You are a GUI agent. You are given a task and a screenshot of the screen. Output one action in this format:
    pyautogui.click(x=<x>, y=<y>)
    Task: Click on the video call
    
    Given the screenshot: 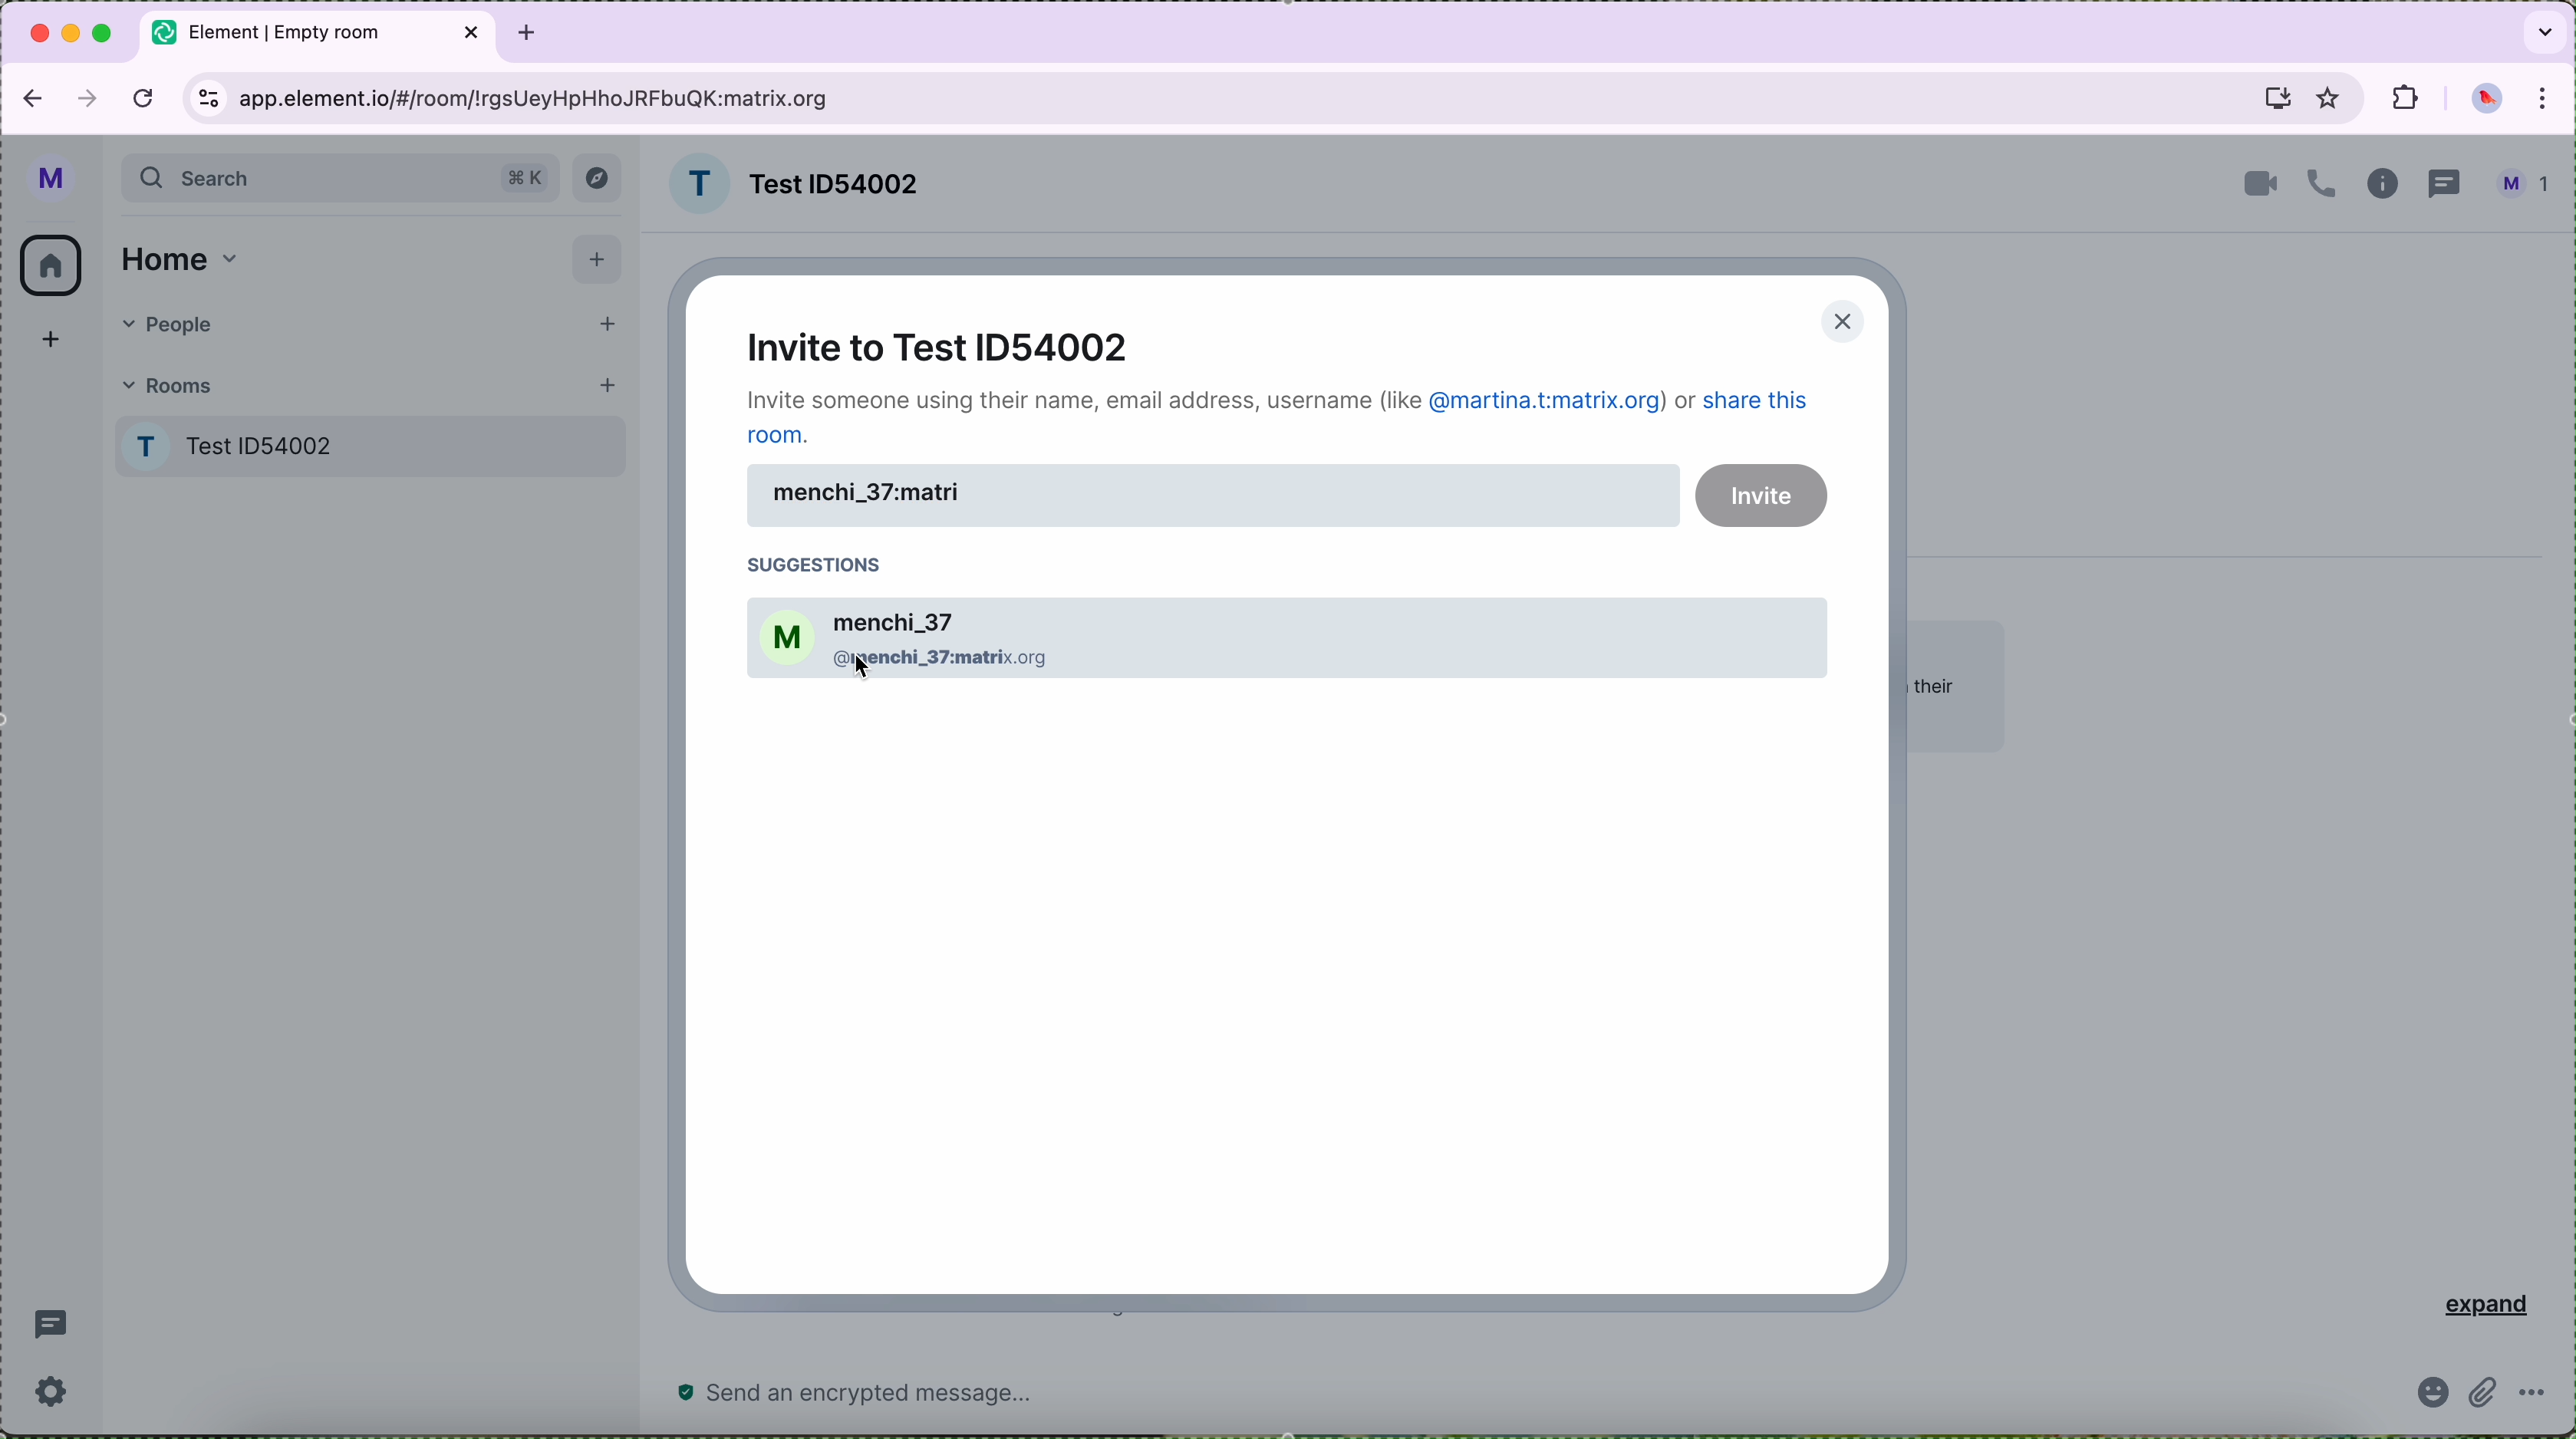 What is the action you would take?
    pyautogui.click(x=2256, y=182)
    